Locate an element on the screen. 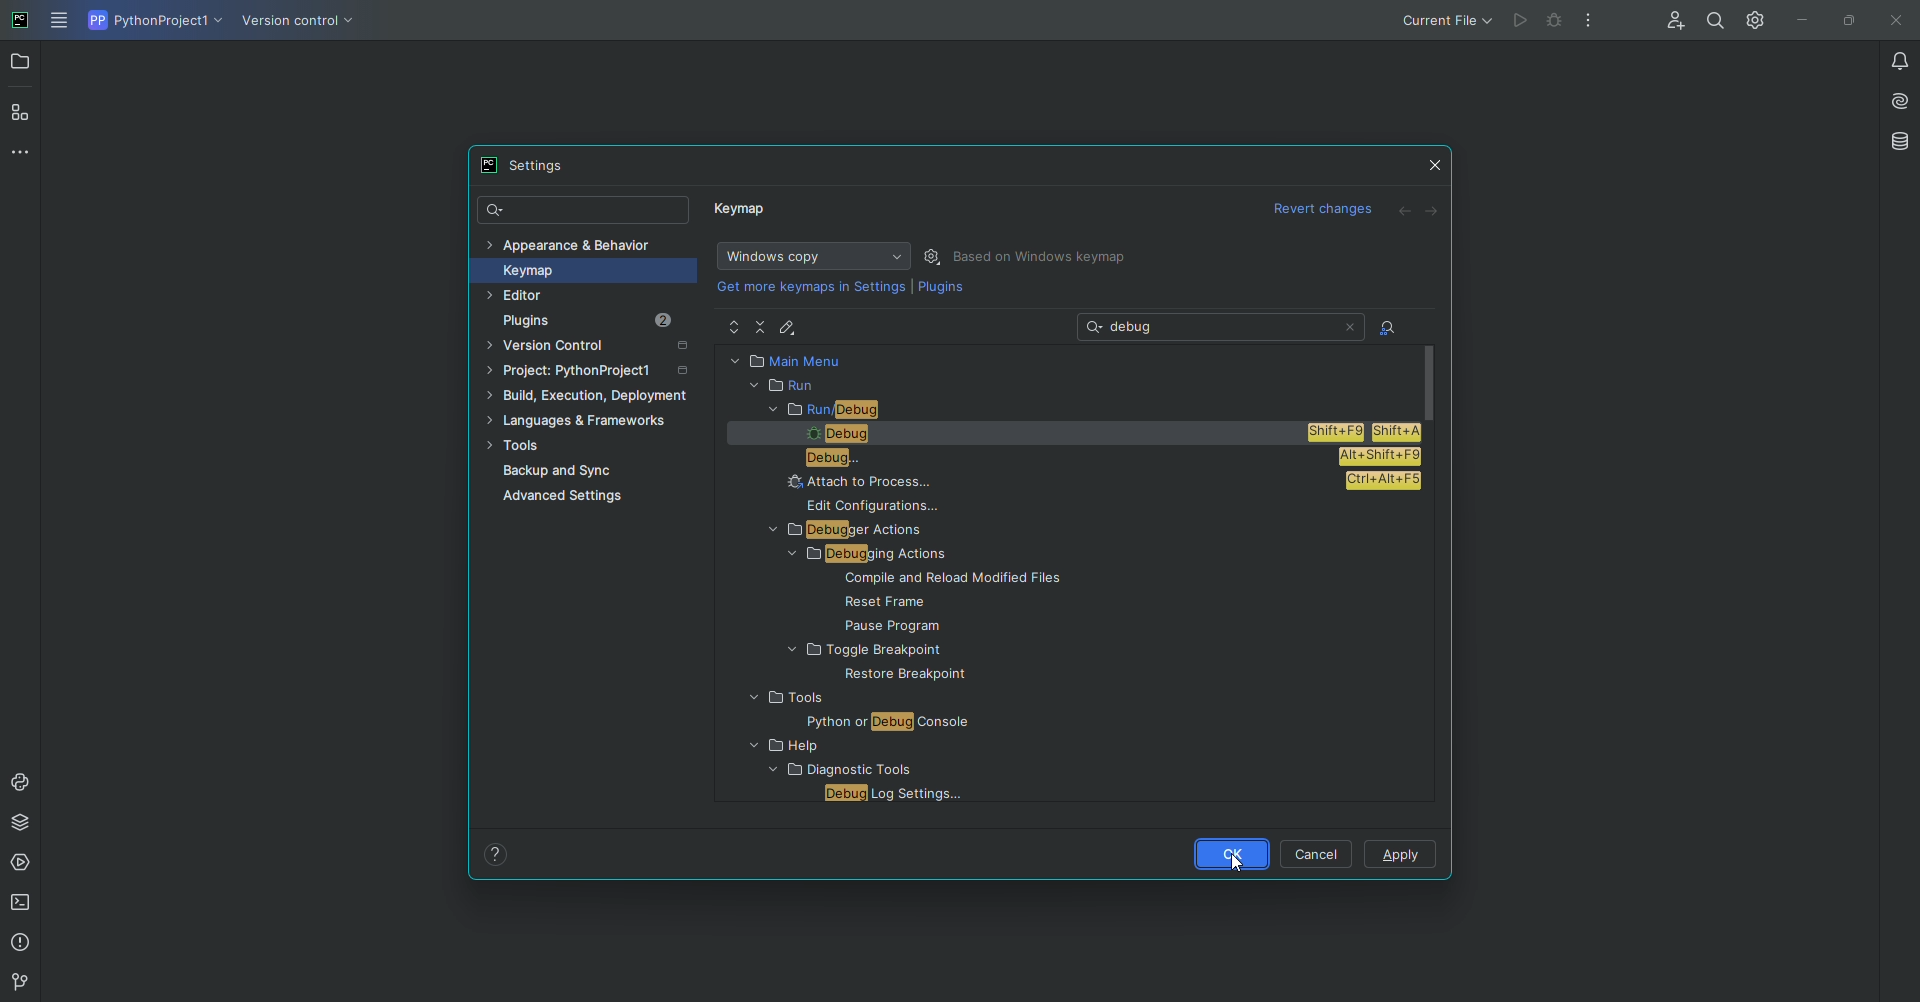 This screenshot has height=1002, width=1920. DEBUG  SHIFT+F9 is located at coordinates (1027, 435).